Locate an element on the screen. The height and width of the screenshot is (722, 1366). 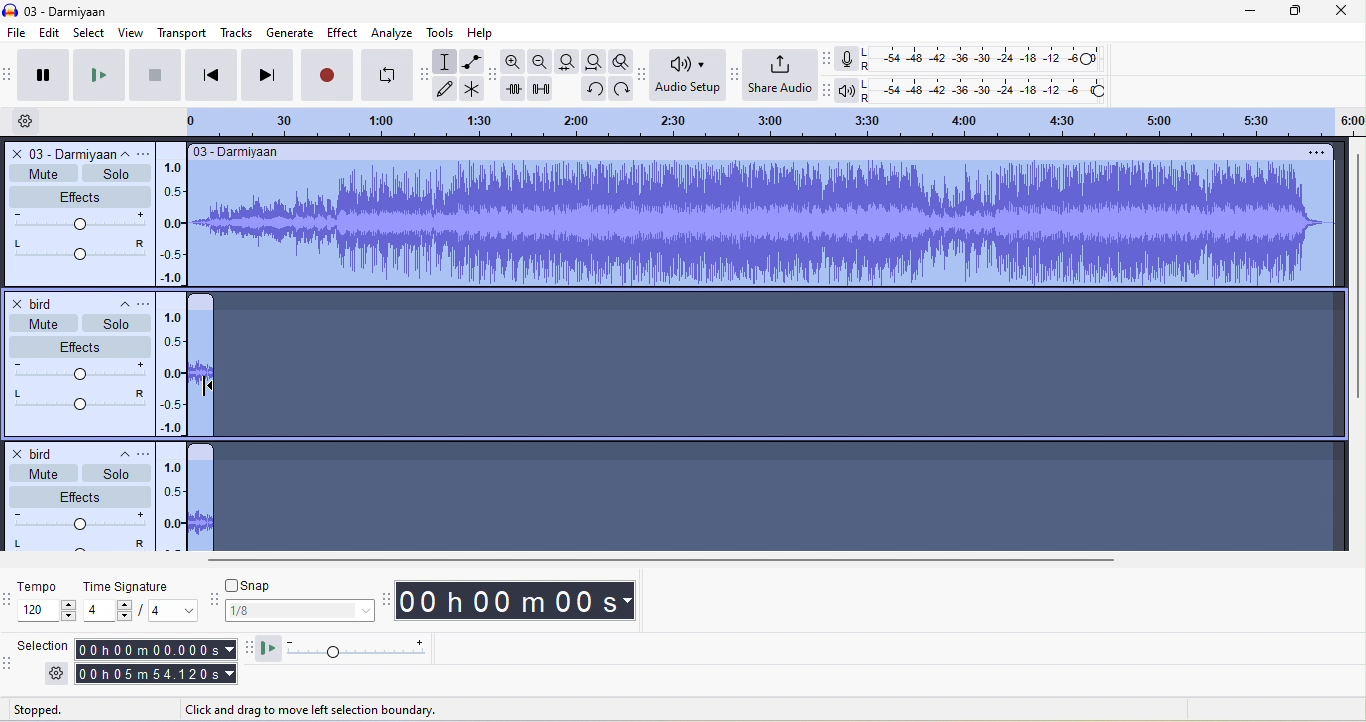
skip to start is located at coordinates (210, 74).